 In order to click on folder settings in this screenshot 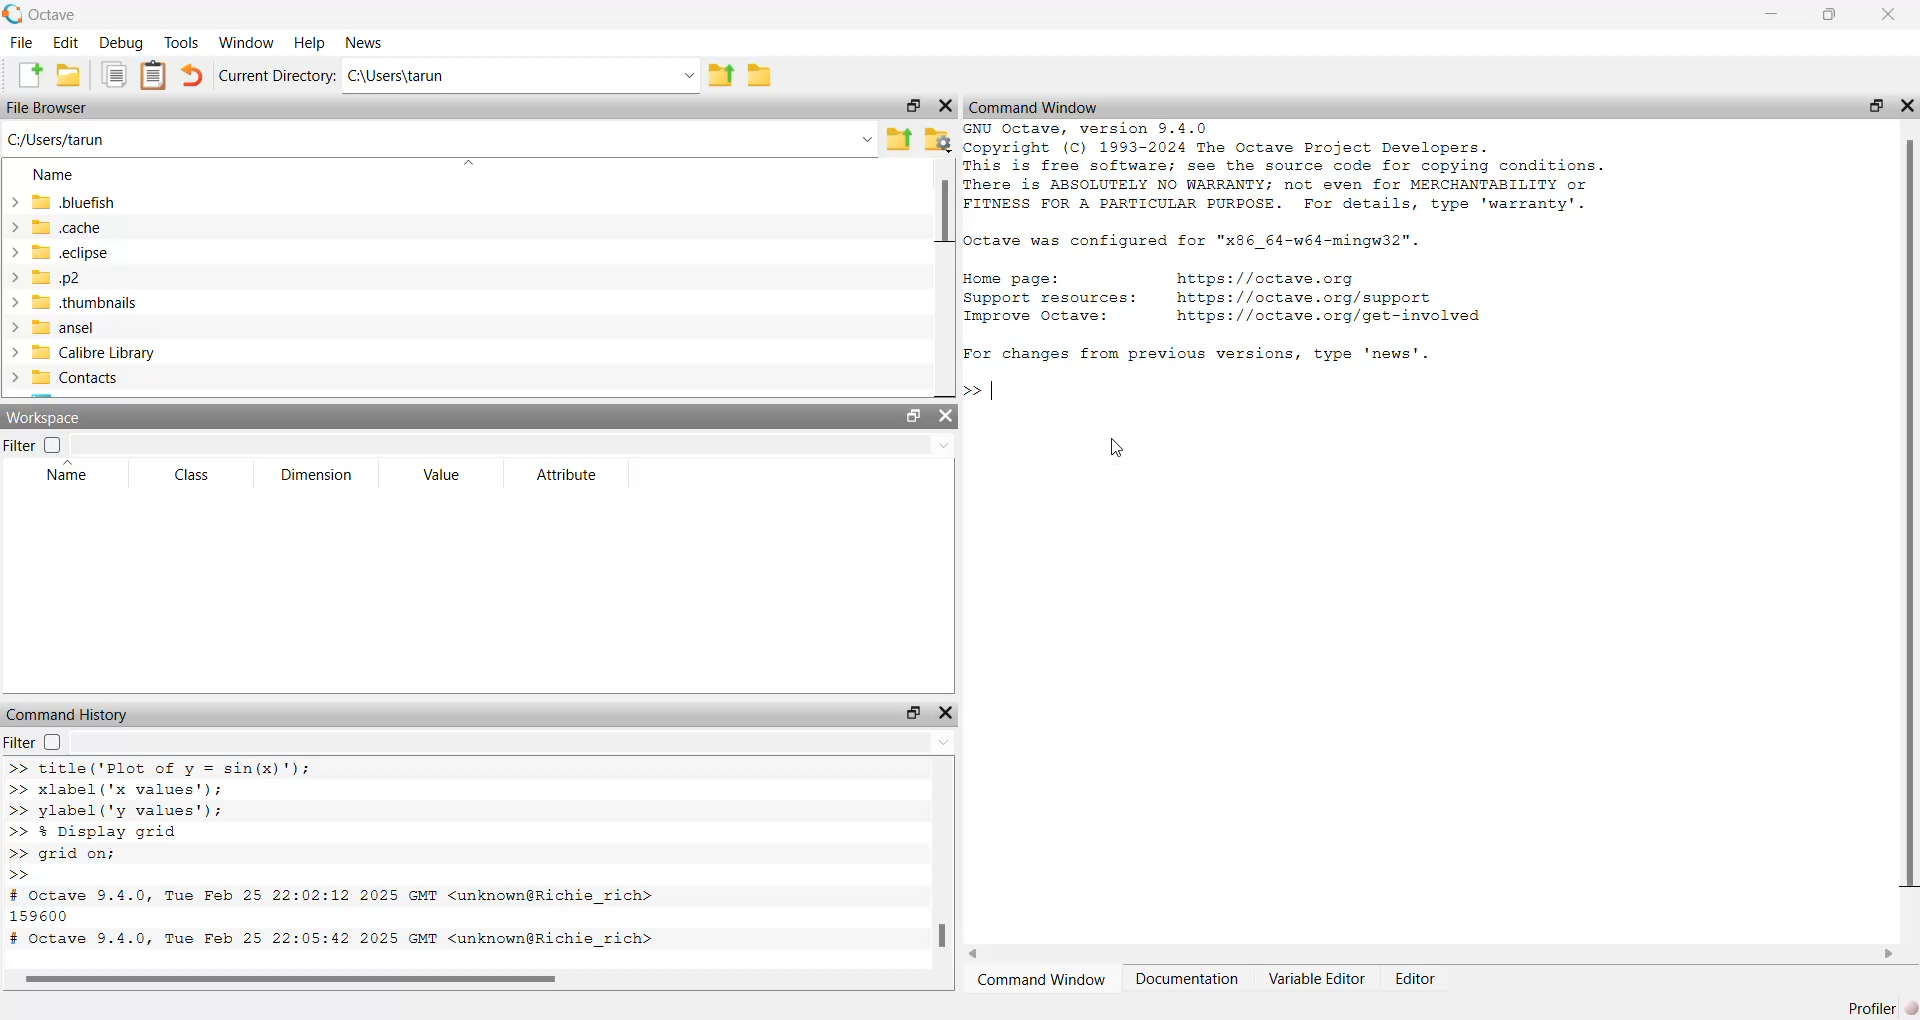, I will do `click(937, 139)`.